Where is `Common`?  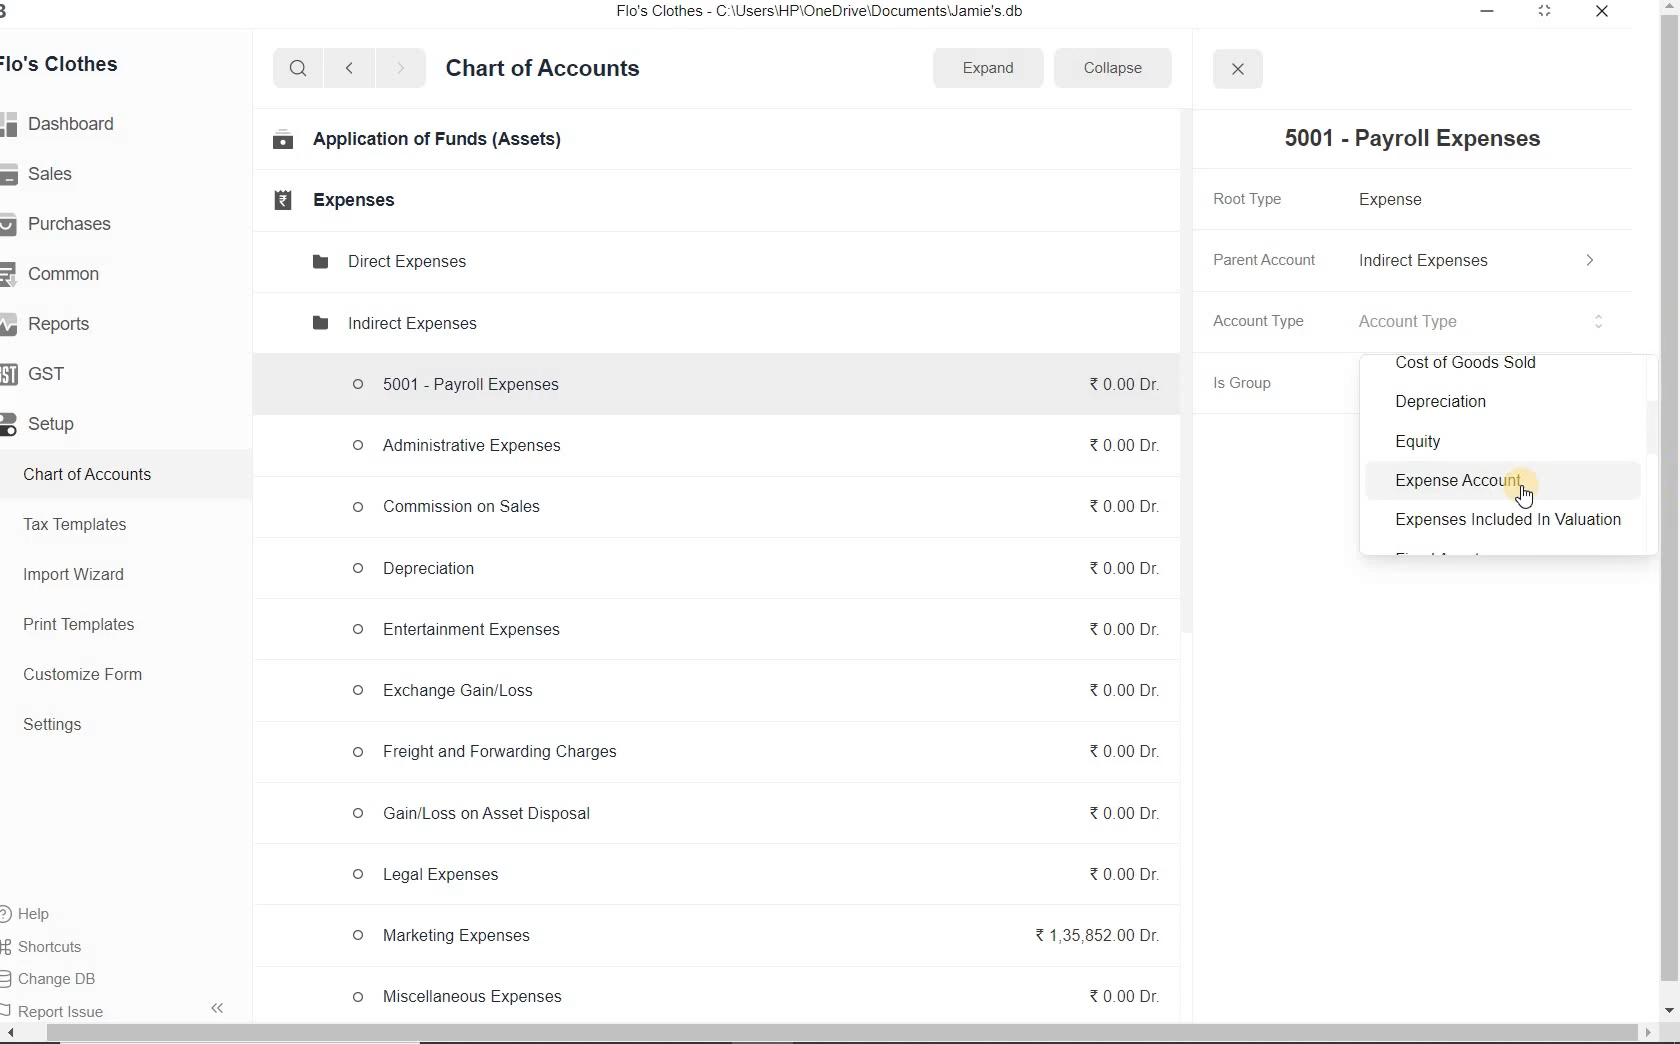
Common is located at coordinates (66, 274).